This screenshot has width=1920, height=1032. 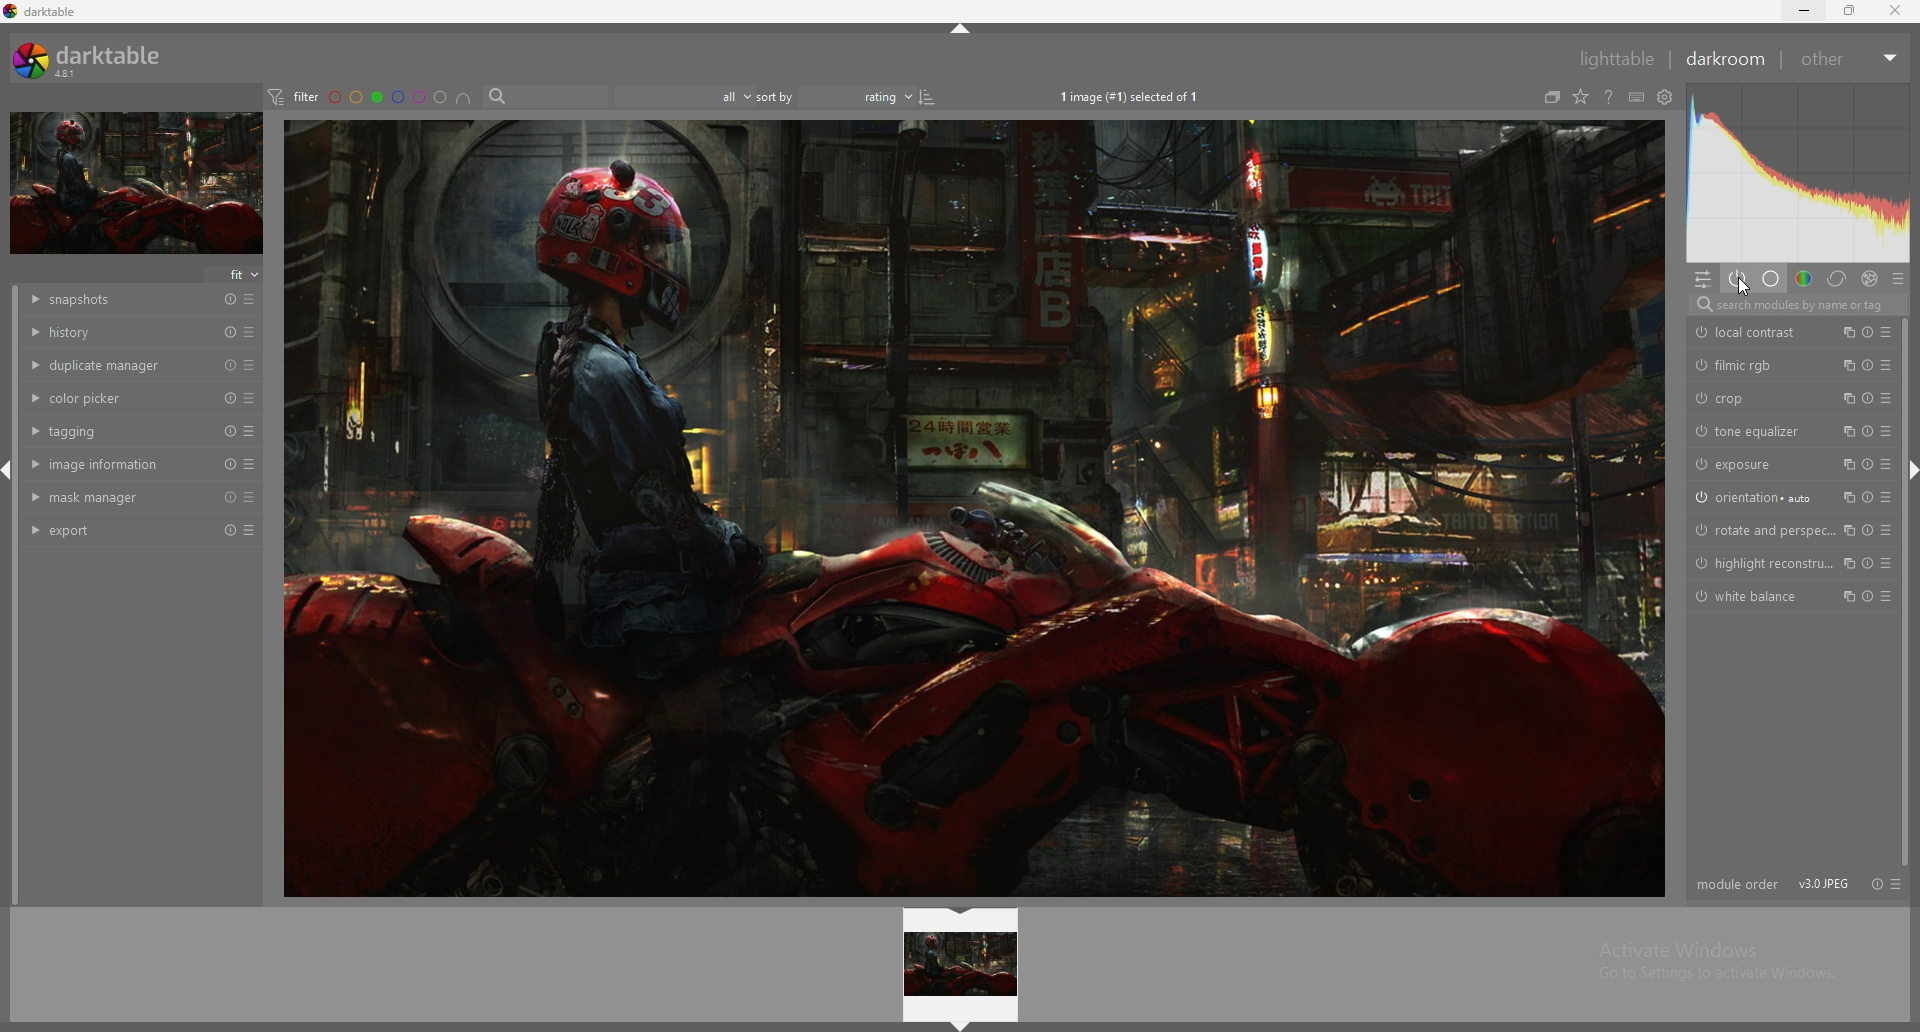 I want to click on presets, so click(x=250, y=365).